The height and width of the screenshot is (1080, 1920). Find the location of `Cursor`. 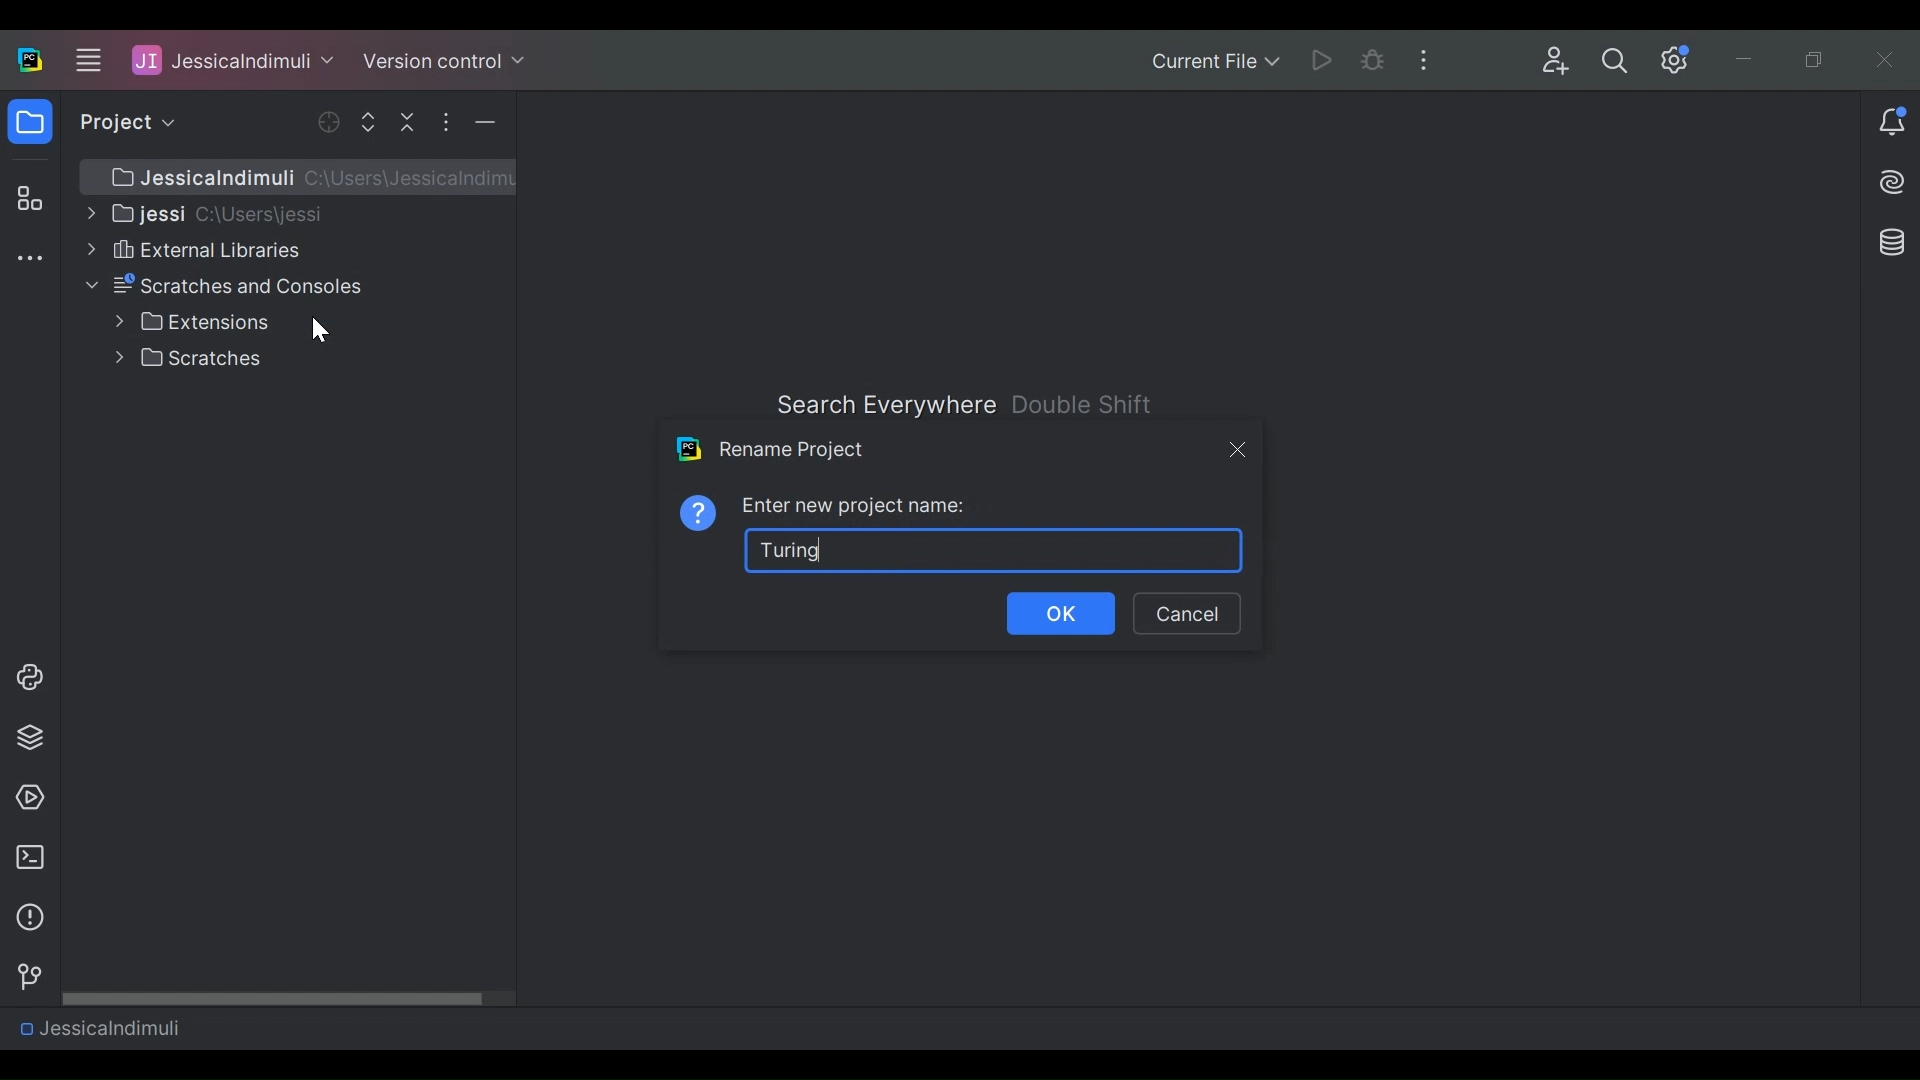

Cursor is located at coordinates (318, 329).